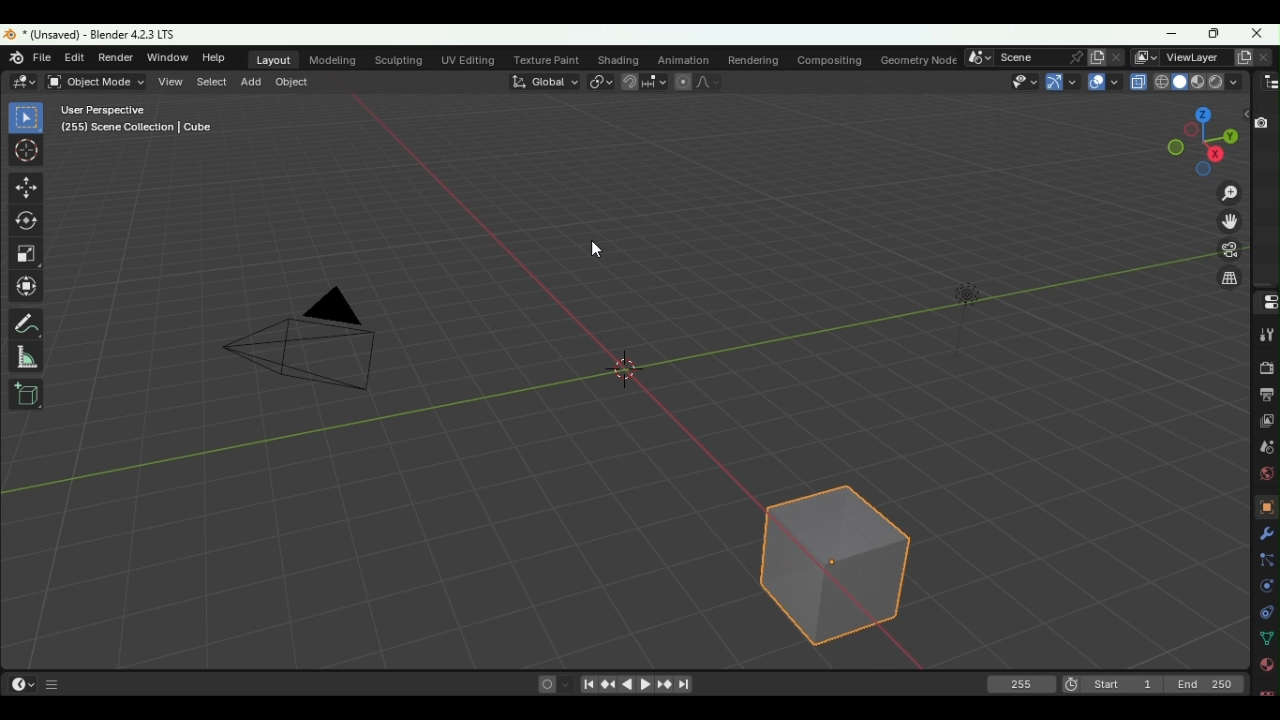  I want to click on Move, so click(26, 190).